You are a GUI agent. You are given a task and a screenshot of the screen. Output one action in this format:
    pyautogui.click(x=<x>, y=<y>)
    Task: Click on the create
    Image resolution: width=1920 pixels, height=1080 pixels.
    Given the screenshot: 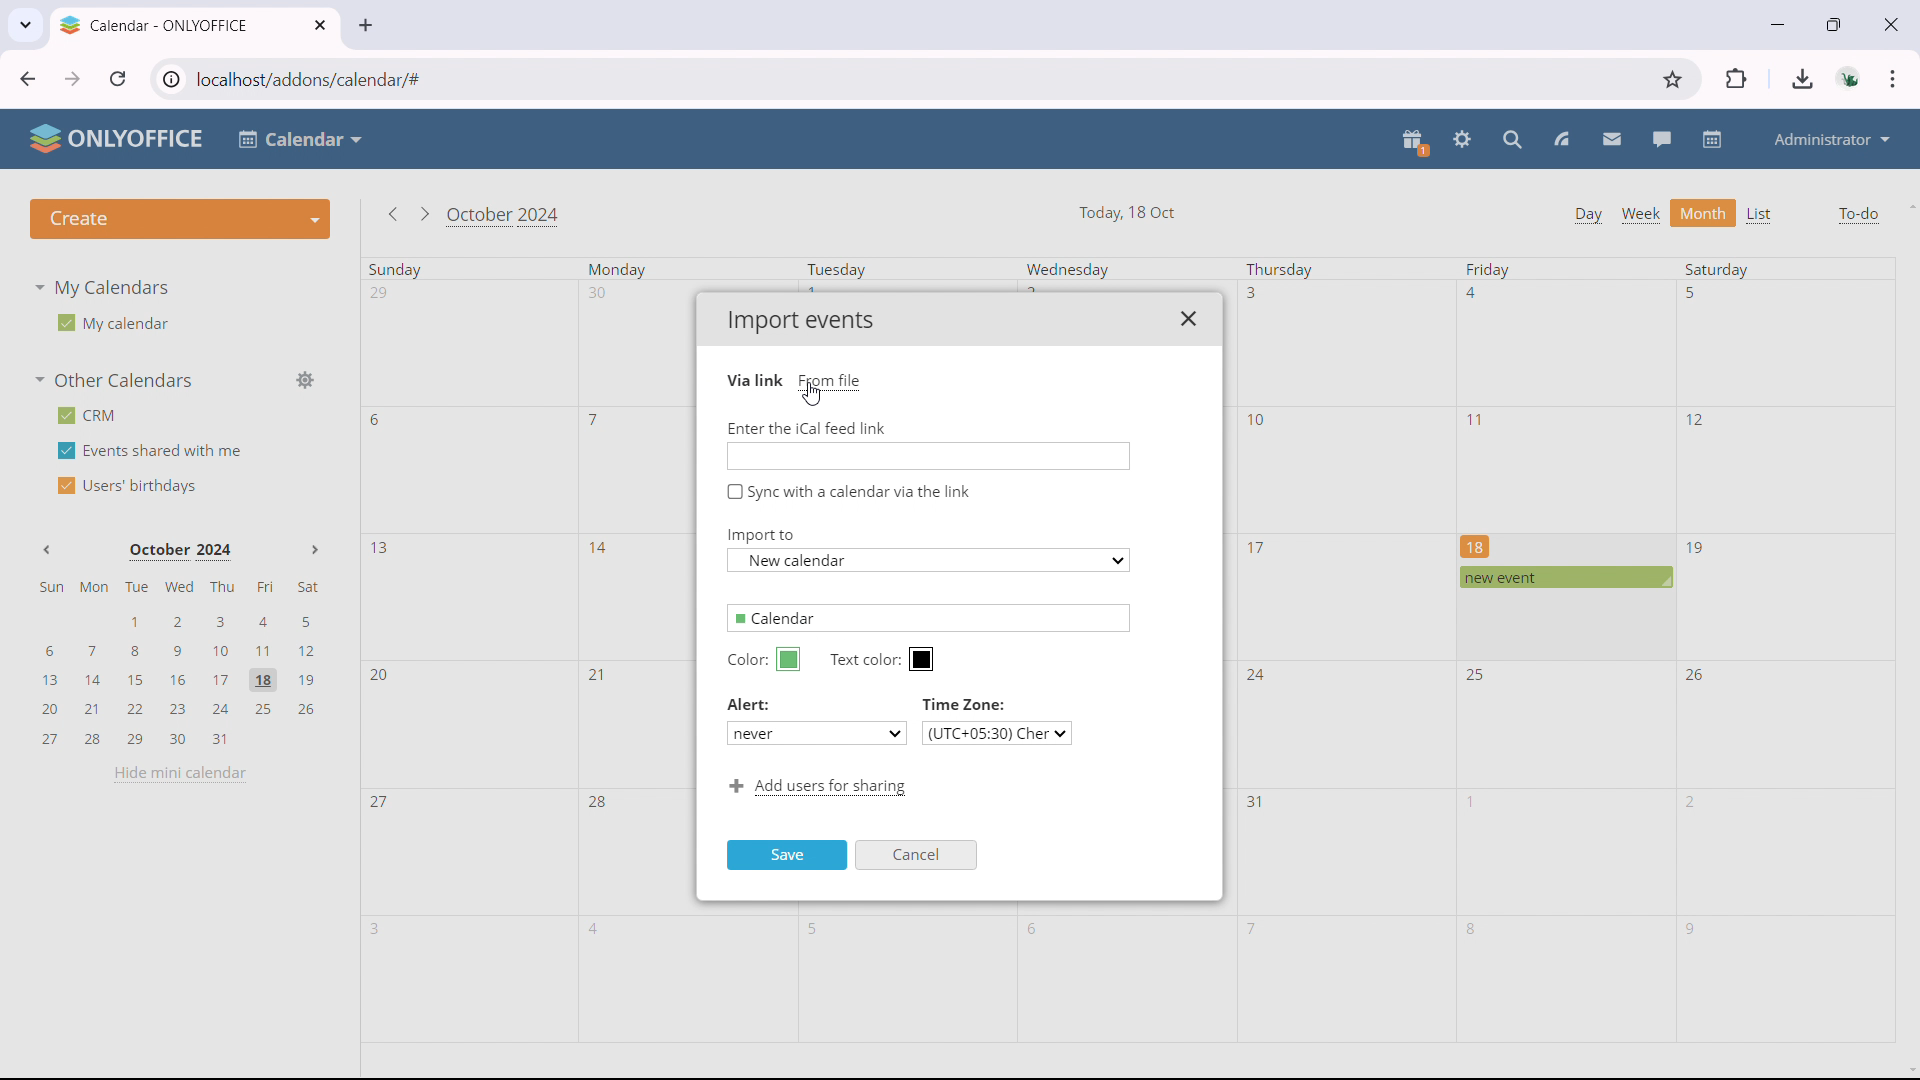 What is the action you would take?
    pyautogui.click(x=180, y=218)
    